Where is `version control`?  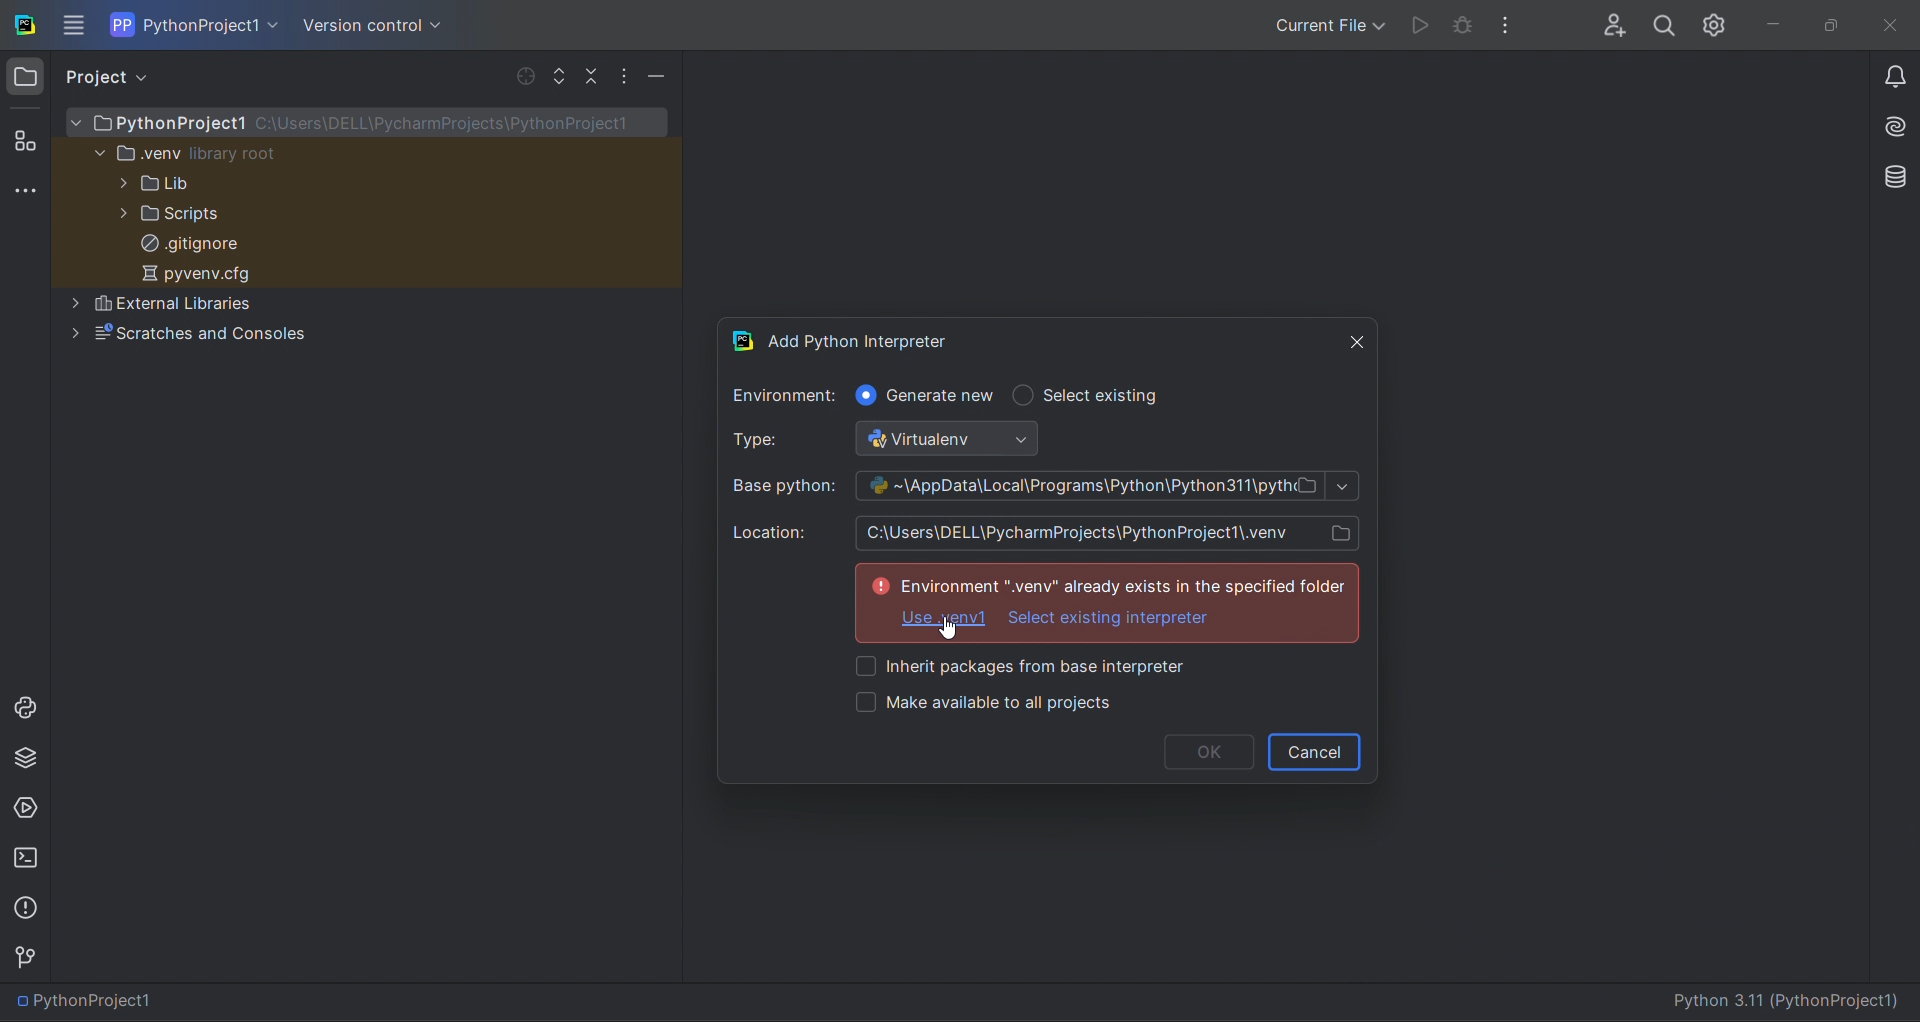
version control is located at coordinates (369, 26).